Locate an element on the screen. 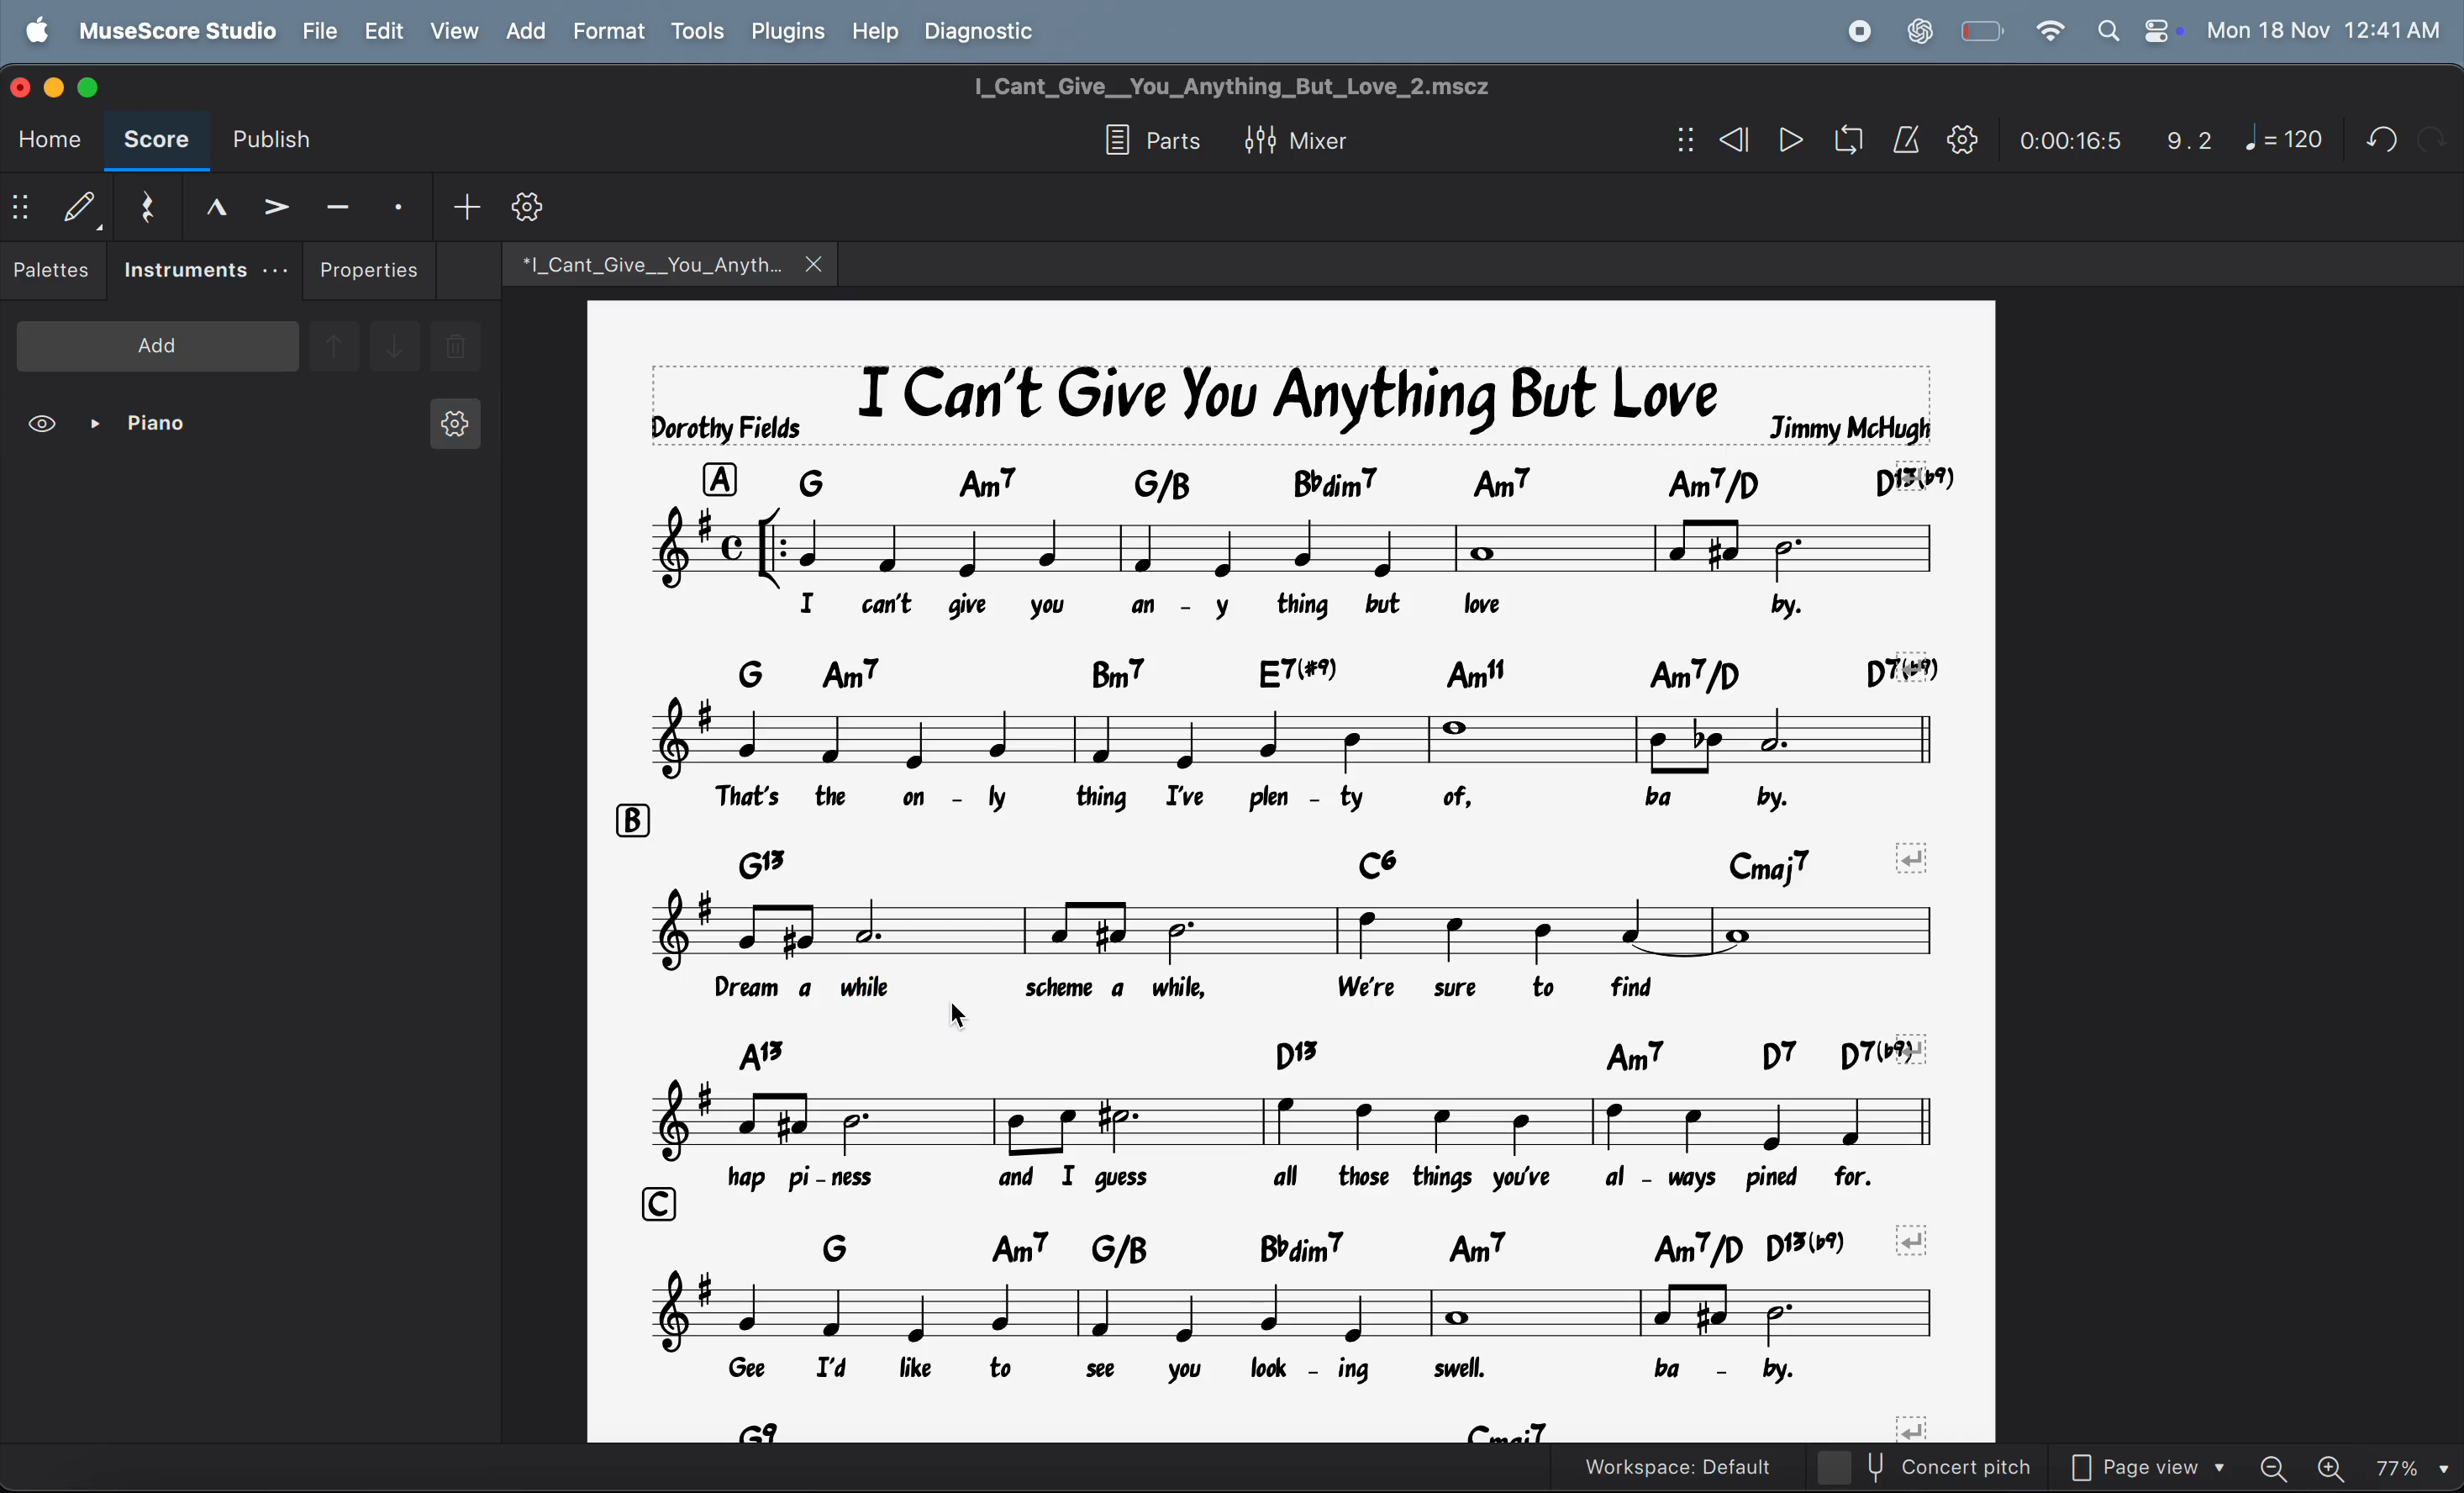 The image size is (2464, 1493). music title is located at coordinates (1288, 405).